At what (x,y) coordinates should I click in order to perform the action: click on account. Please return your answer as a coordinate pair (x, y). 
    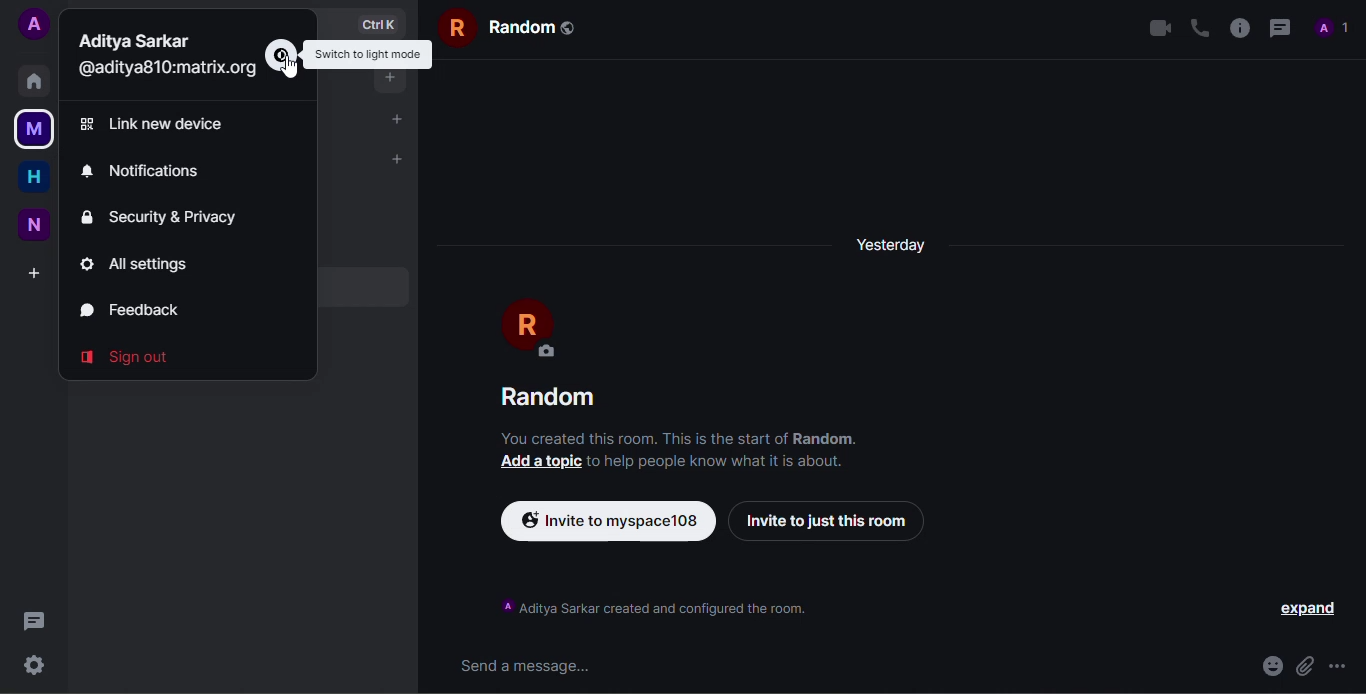
    Looking at the image, I should click on (34, 25).